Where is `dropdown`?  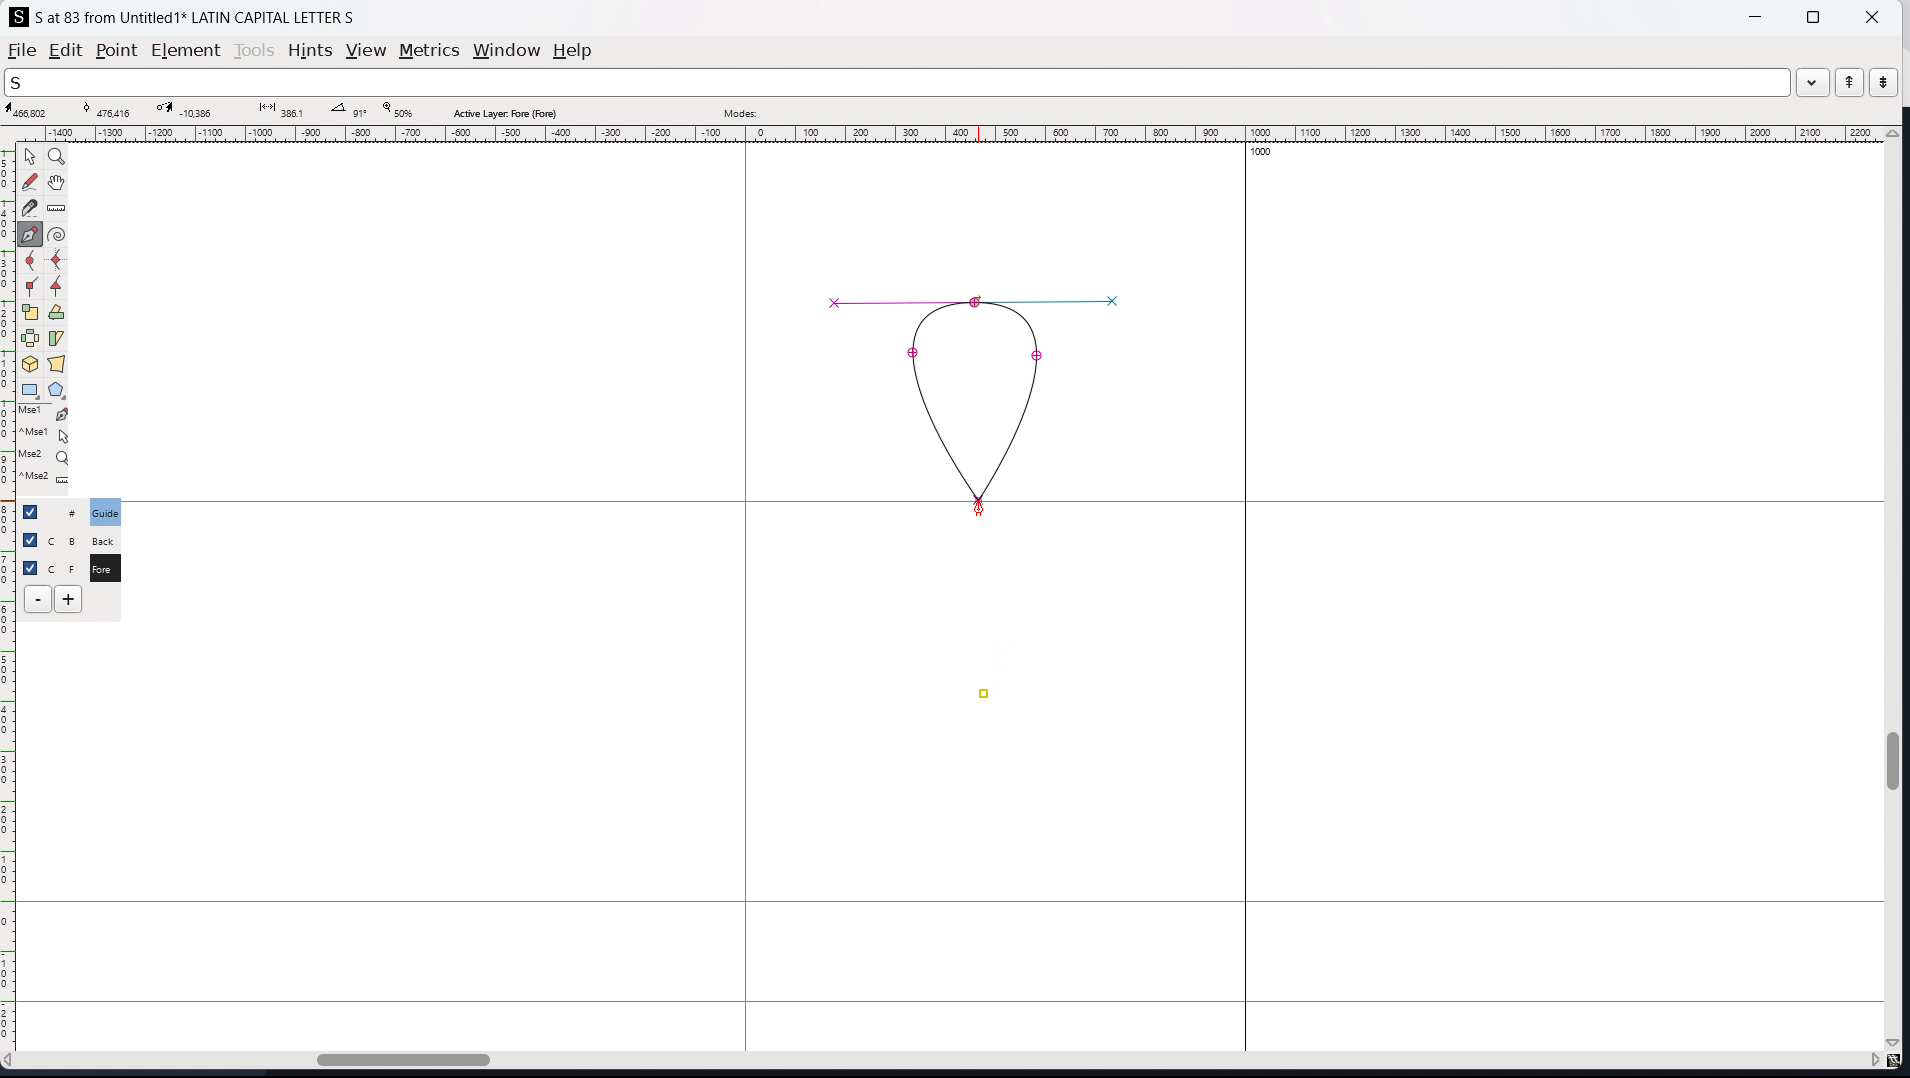
dropdown is located at coordinates (1813, 81).